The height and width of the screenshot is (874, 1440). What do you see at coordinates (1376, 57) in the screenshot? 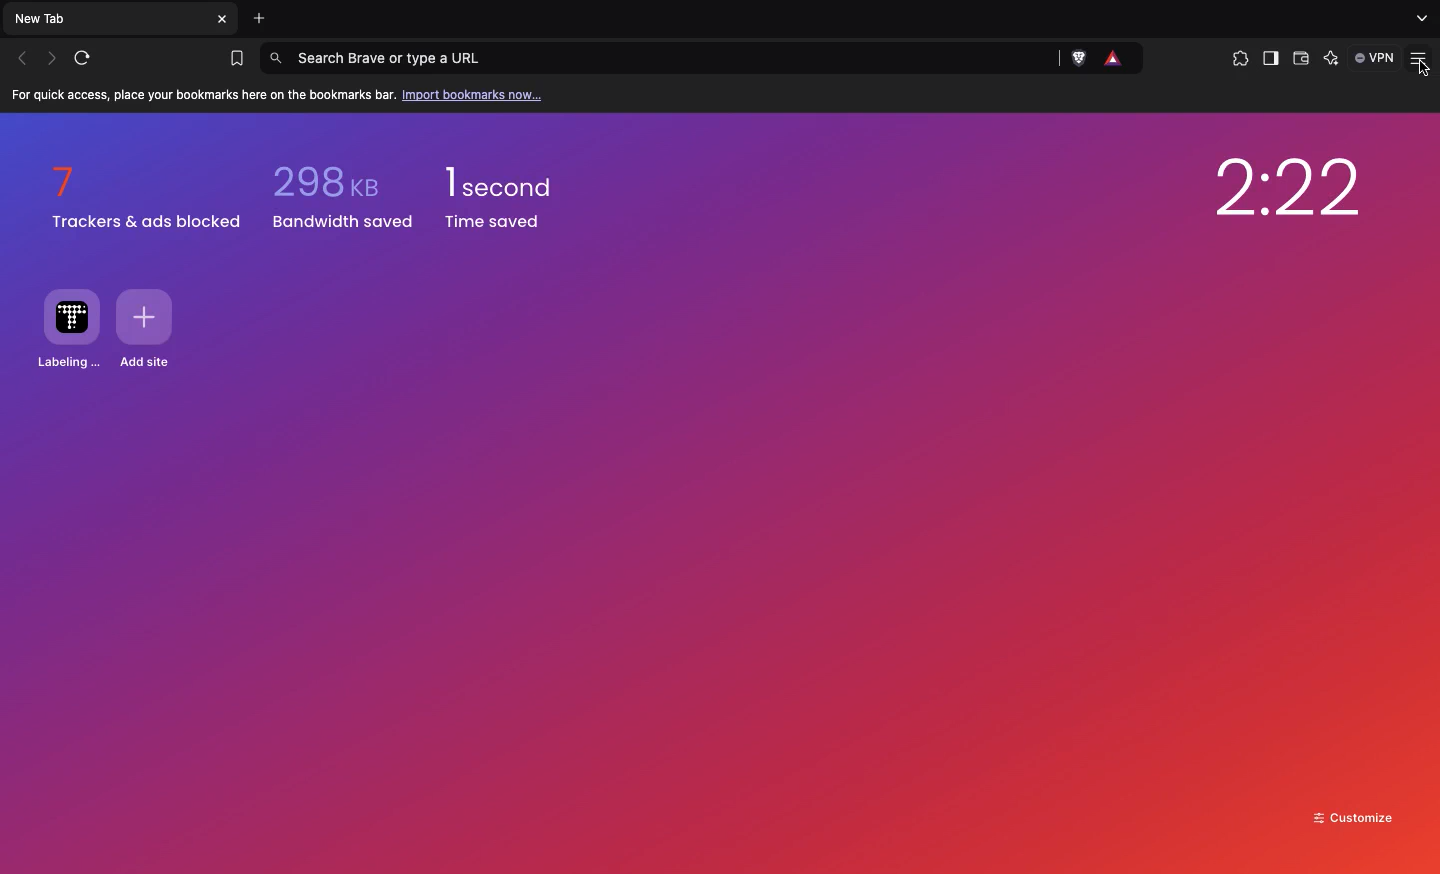
I see `VPN` at bounding box center [1376, 57].